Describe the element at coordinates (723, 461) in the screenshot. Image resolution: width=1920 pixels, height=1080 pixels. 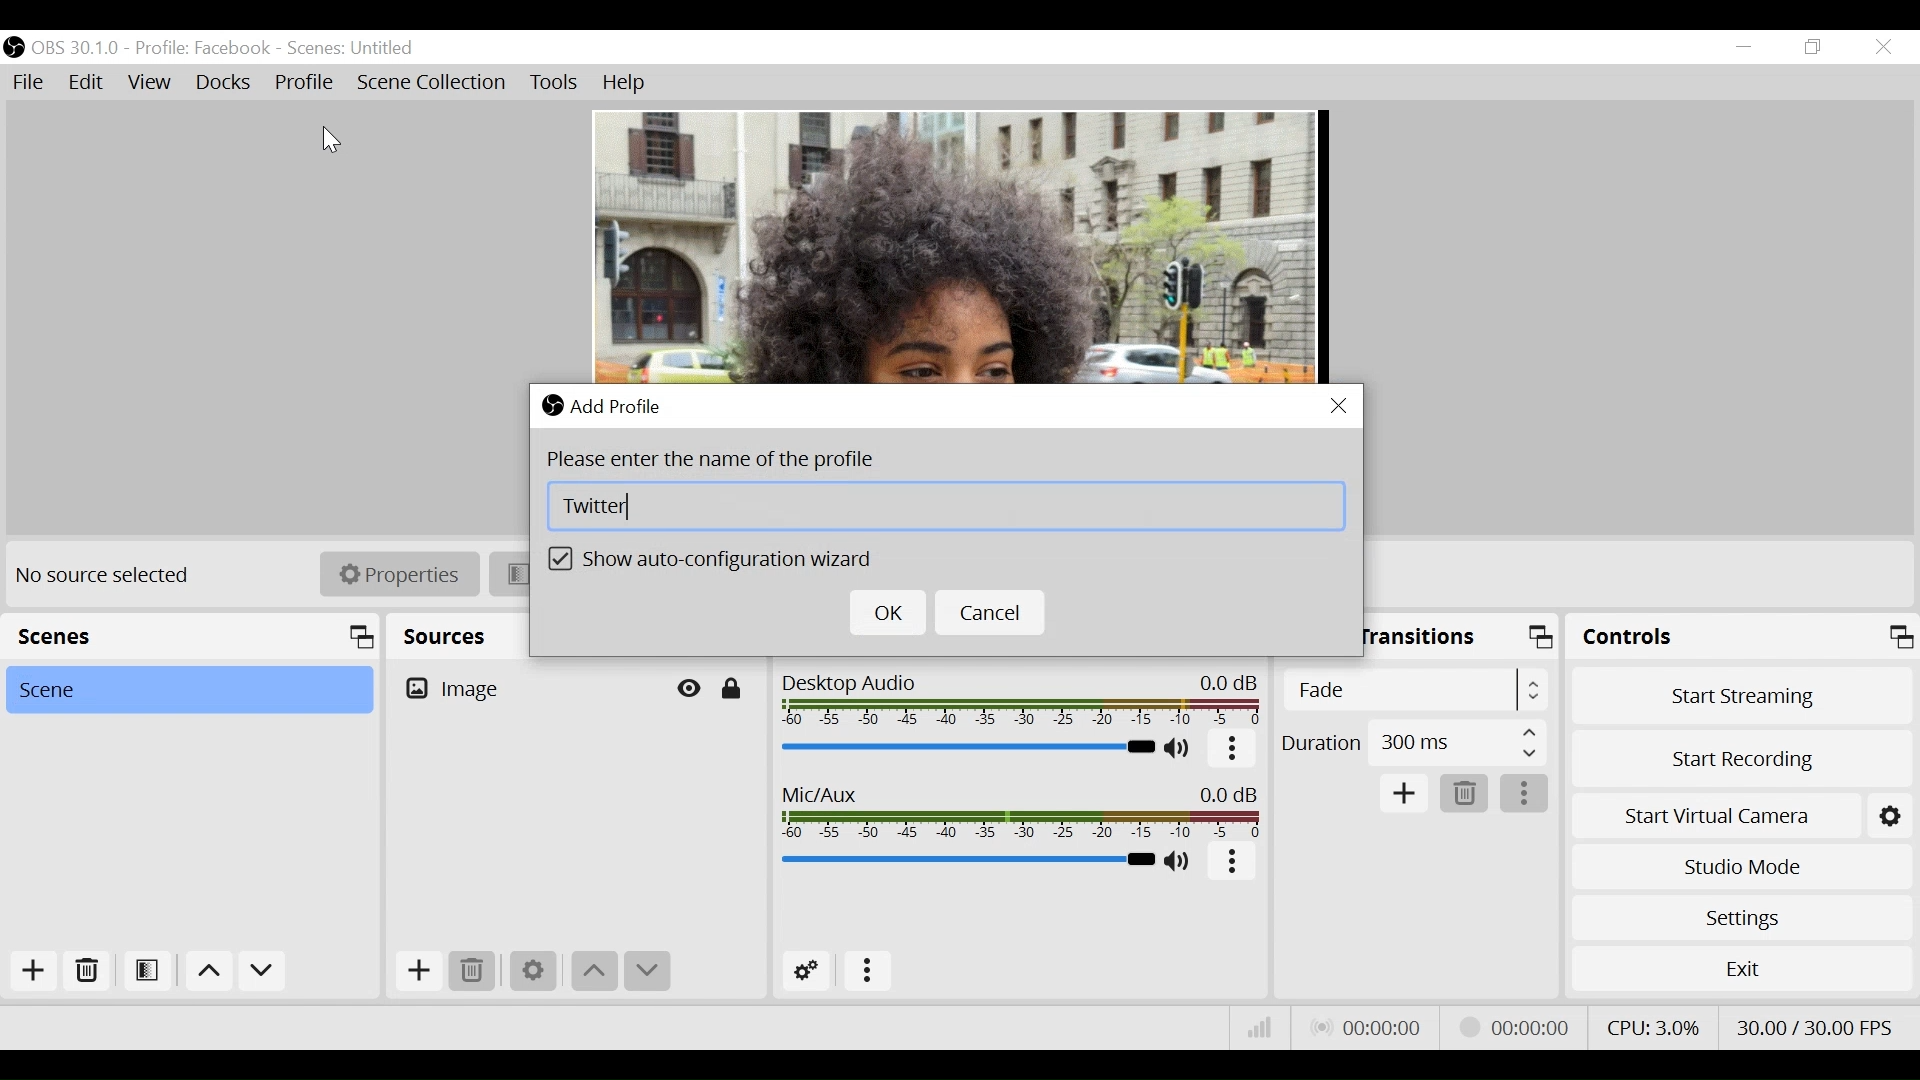
I see `Please enter the name of the profile ` at that location.